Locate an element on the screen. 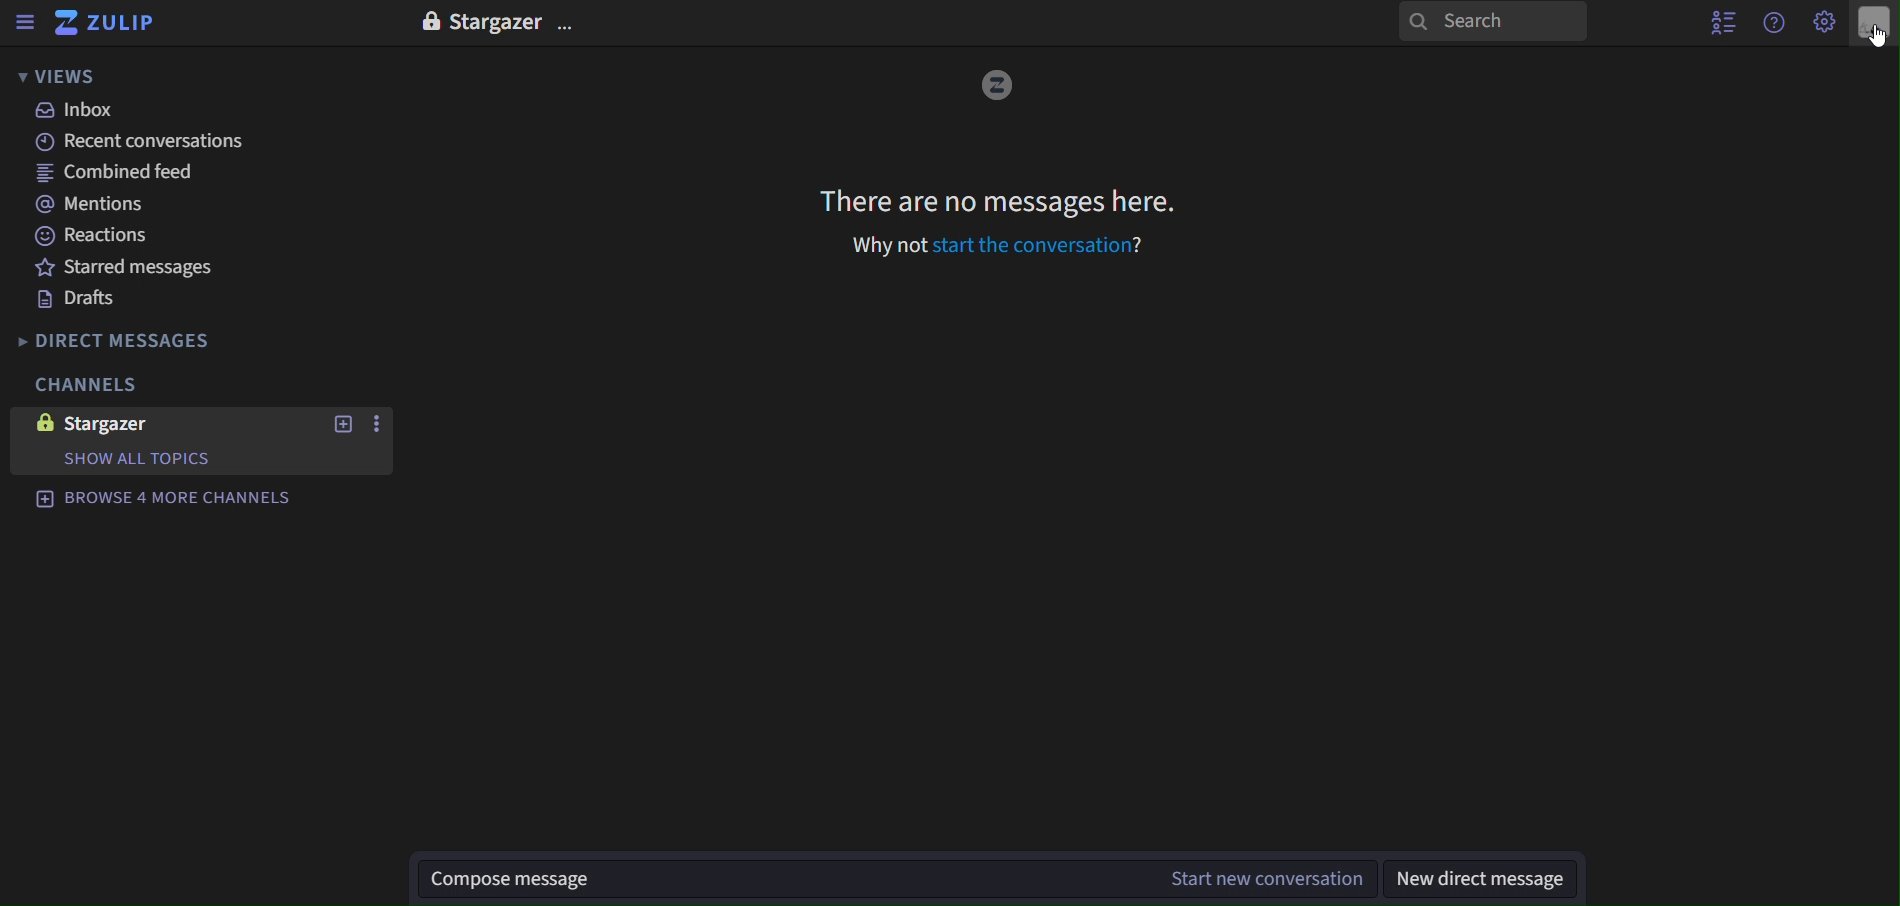 The height and width of the screenshot is (906, 1900). cursor is located at coordinates (1875, 38).